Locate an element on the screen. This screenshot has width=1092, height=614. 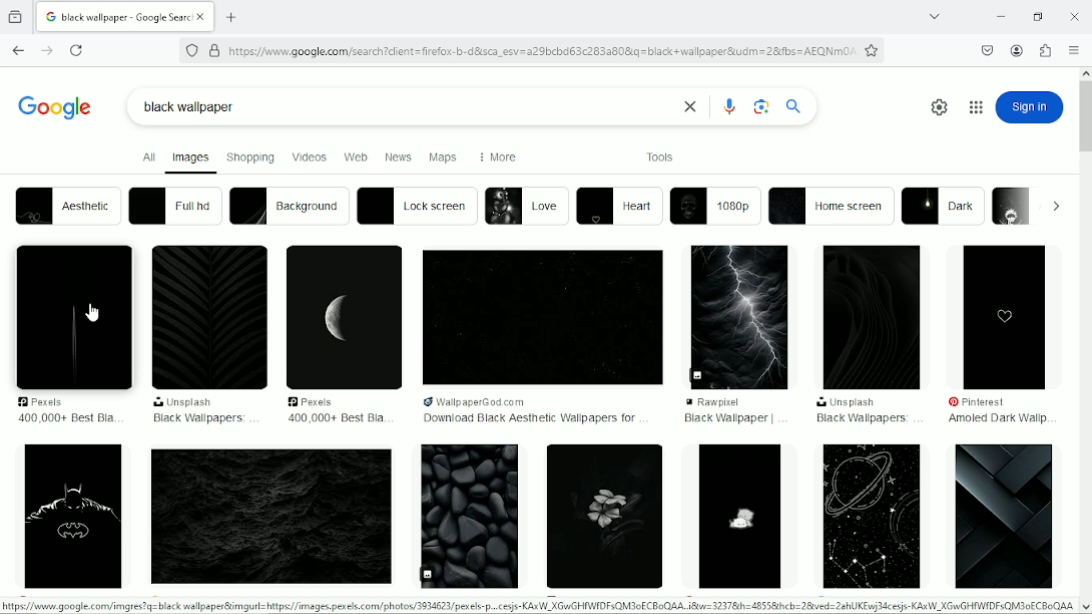
open applications menu is located at coordinates (1074, 51).